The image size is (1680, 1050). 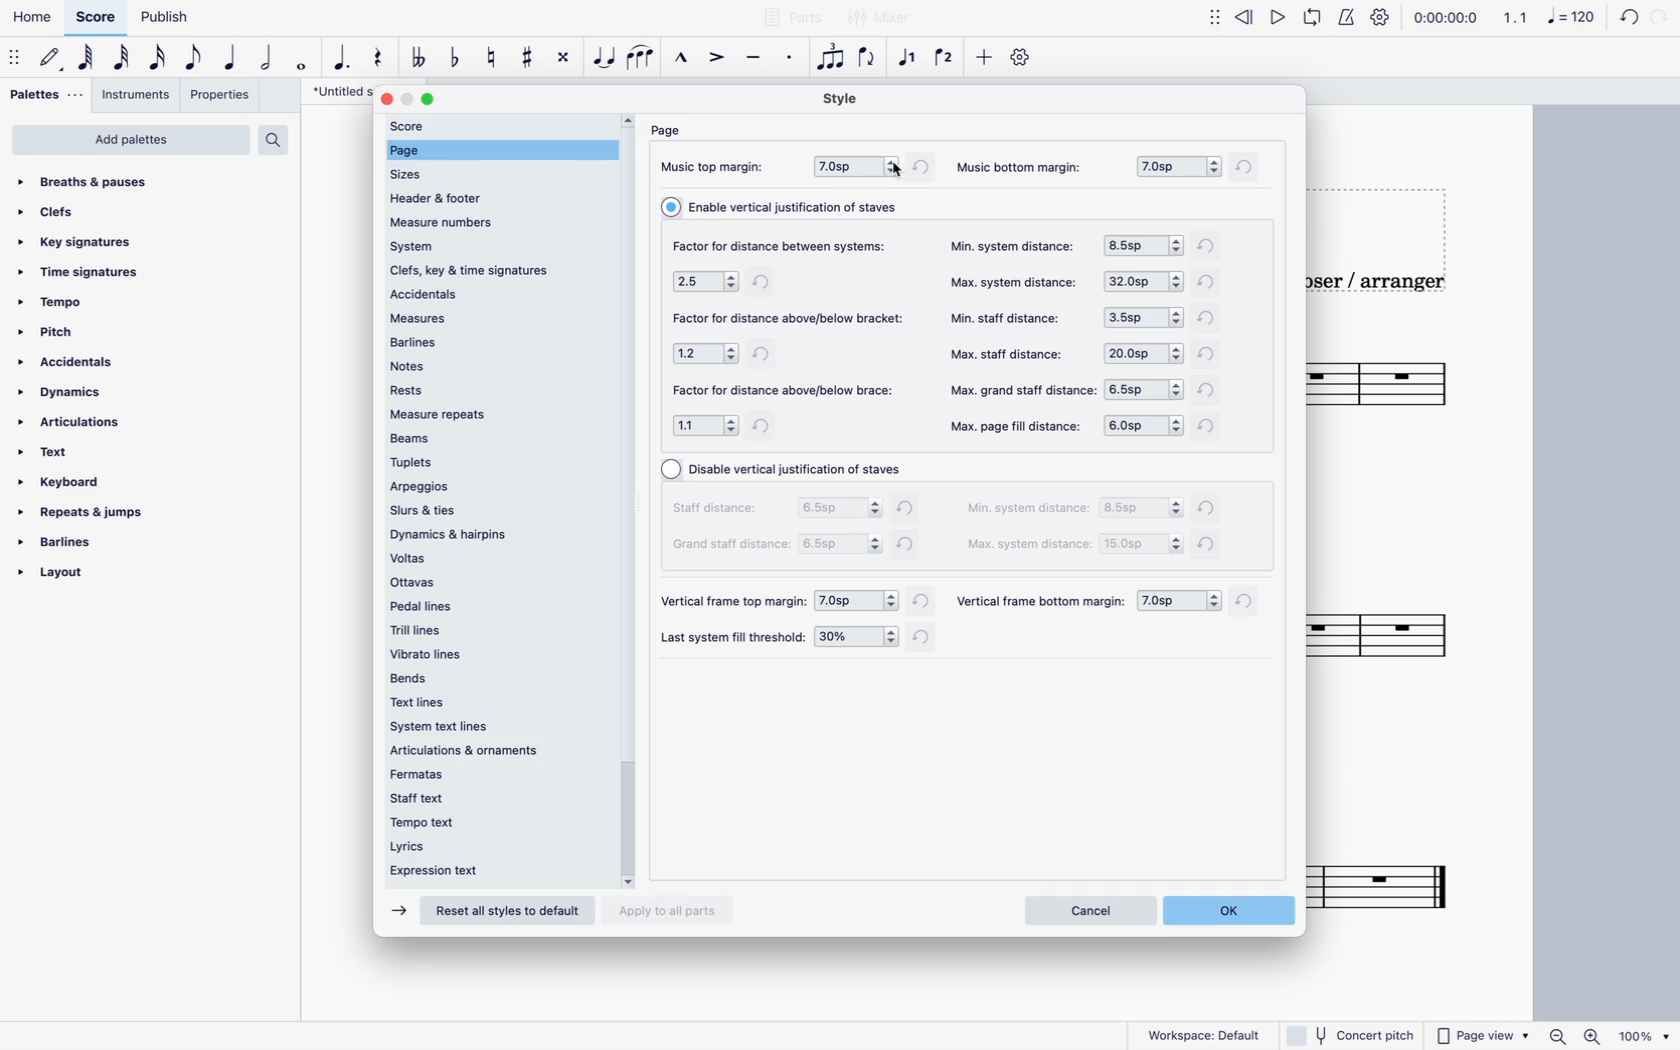 What do you see at coordinates (1089, 910) in the screenshot?
I see `cancel` at bounding box center [1089, 910].